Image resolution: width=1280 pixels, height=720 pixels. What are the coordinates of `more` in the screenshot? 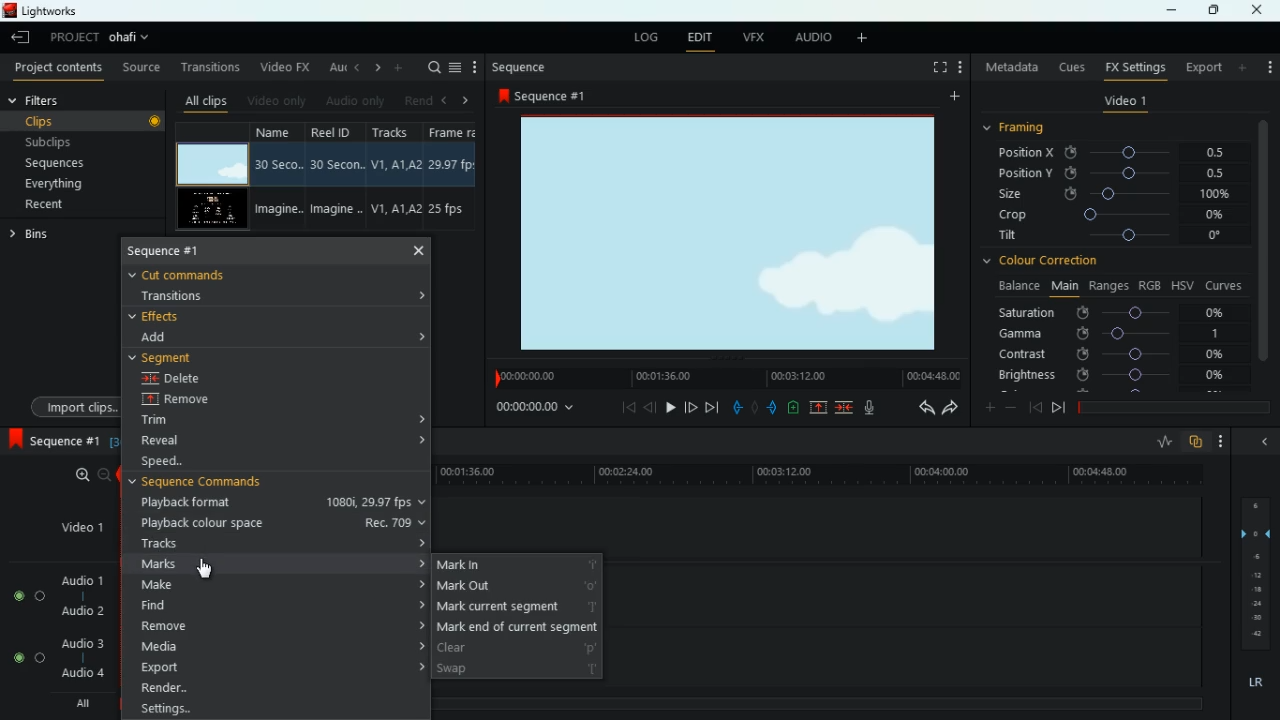 It's located at (477, 66).